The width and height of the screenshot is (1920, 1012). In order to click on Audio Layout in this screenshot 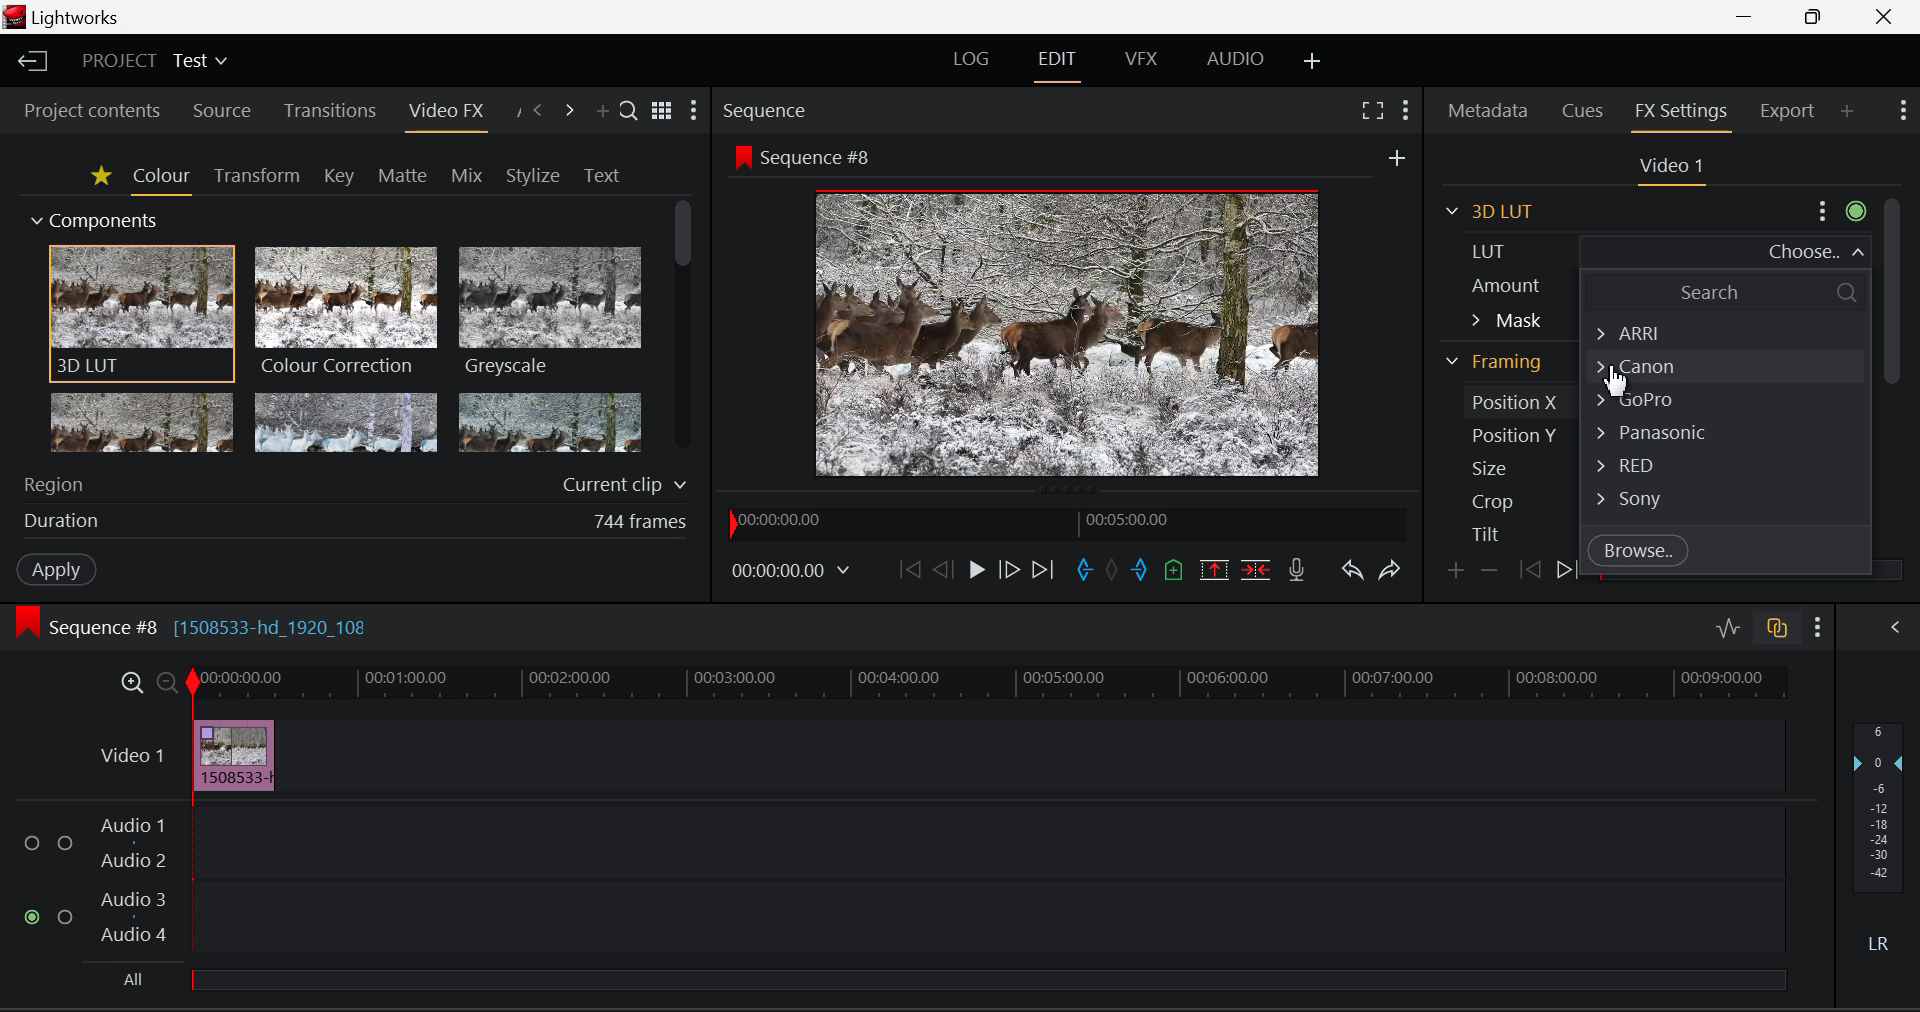, I will do `click(1232, 60)`.